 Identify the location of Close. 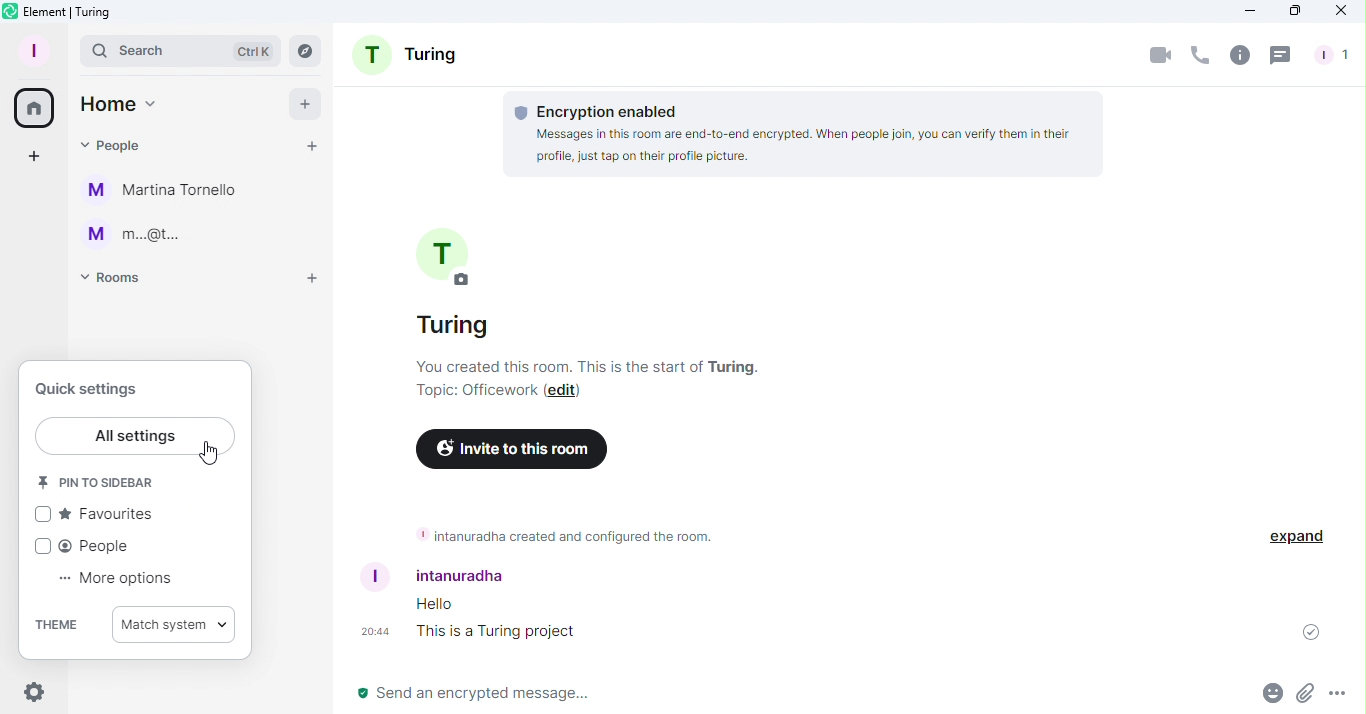
(1341, 12).